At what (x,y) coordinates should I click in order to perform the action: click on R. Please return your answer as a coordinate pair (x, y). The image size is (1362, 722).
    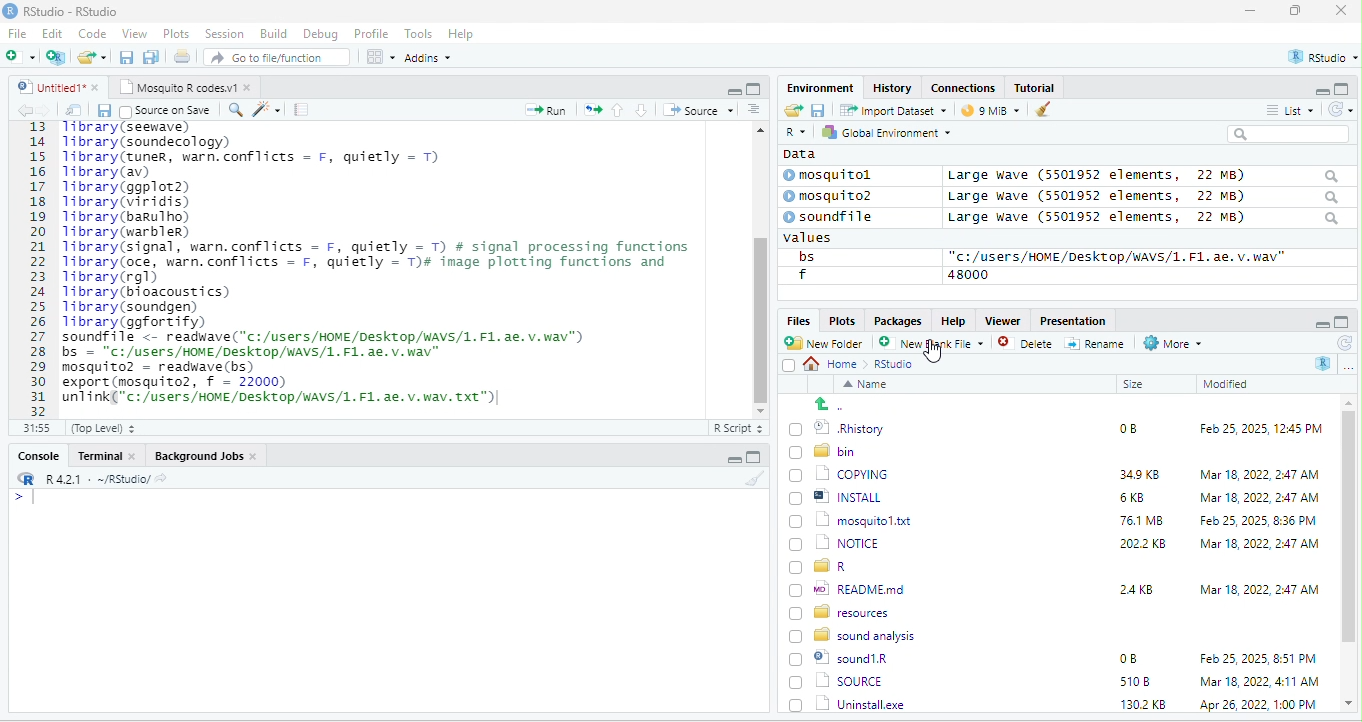
    Looking at the image, I should click on (794, 133).